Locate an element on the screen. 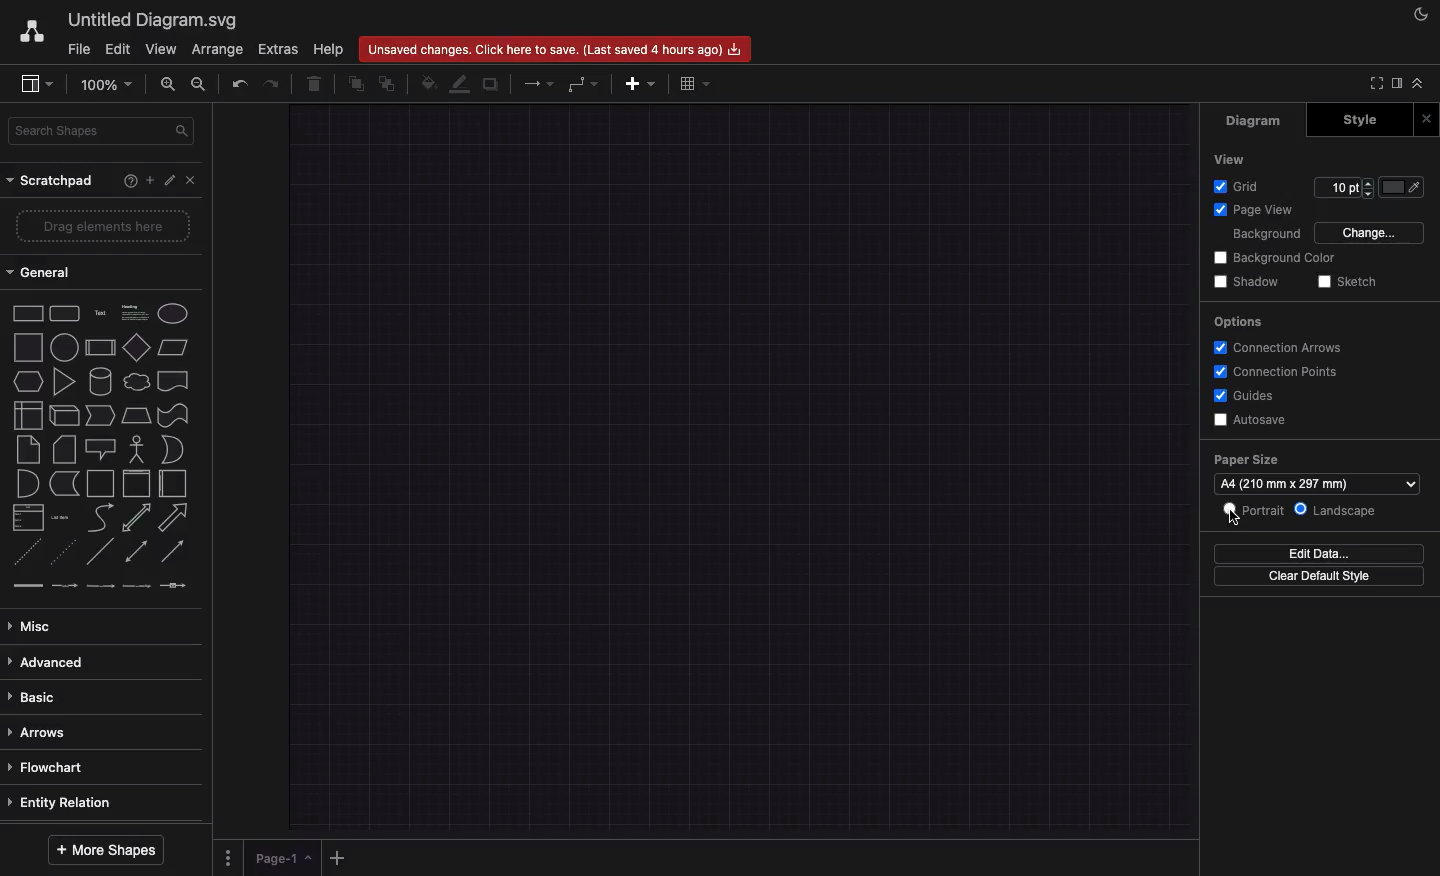 The image size is (1440, 876). Clear default style is located at coordinates (1317, 578).